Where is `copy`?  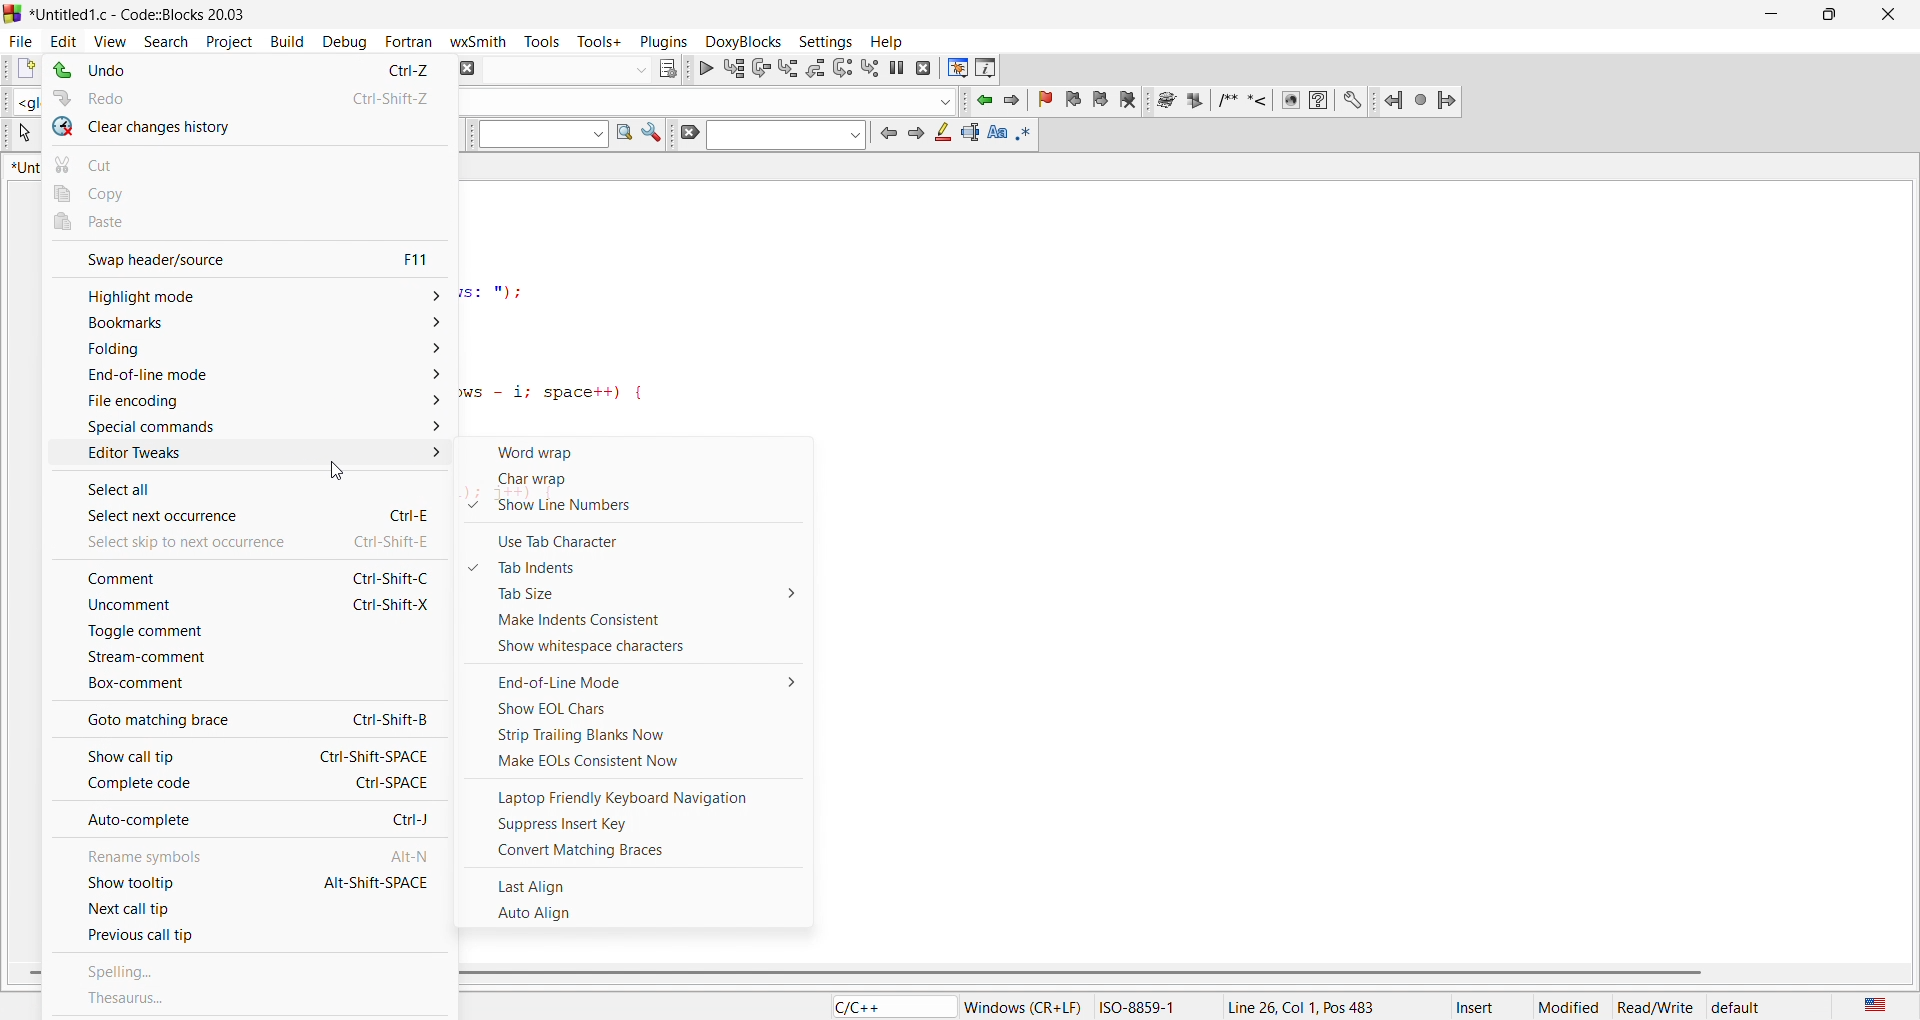
copy is located at coordinates (248, 193).